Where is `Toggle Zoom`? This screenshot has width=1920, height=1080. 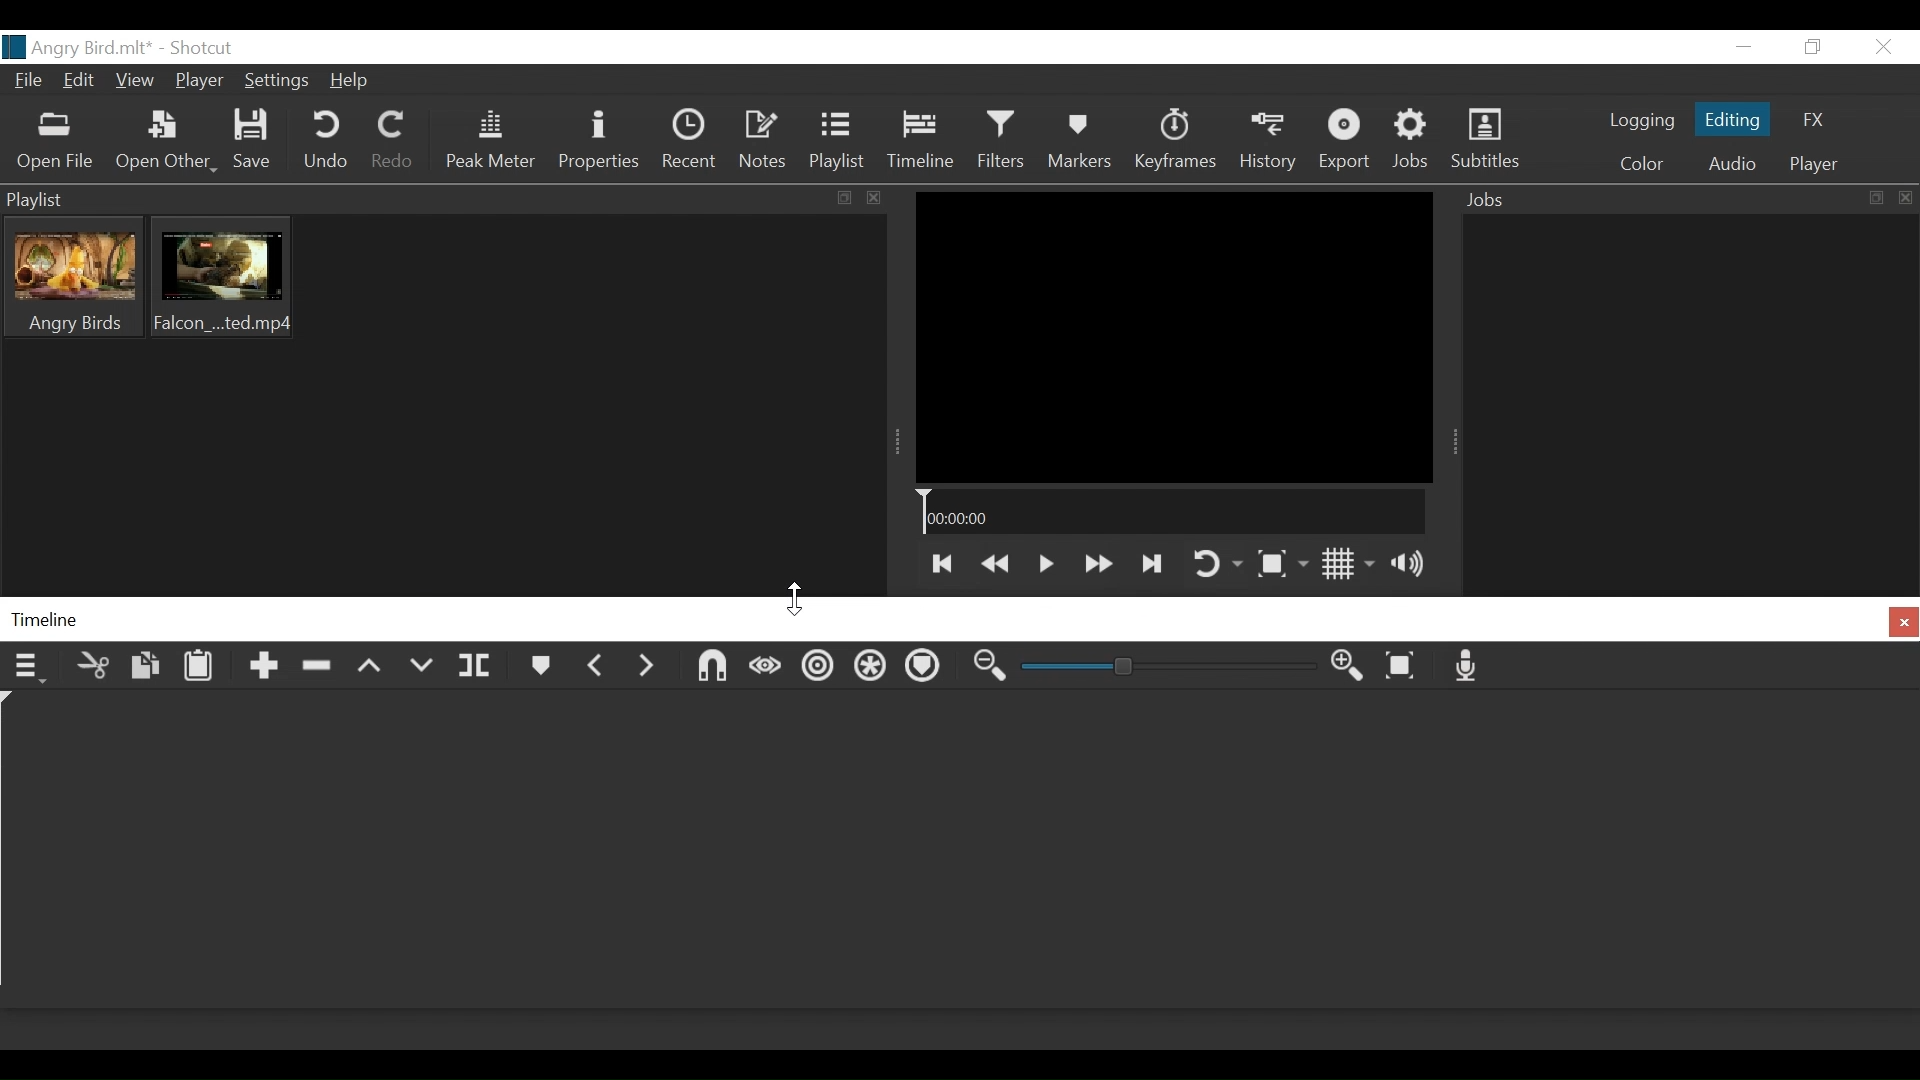 Toggle Zoom is located at coordinates (1282, 567).